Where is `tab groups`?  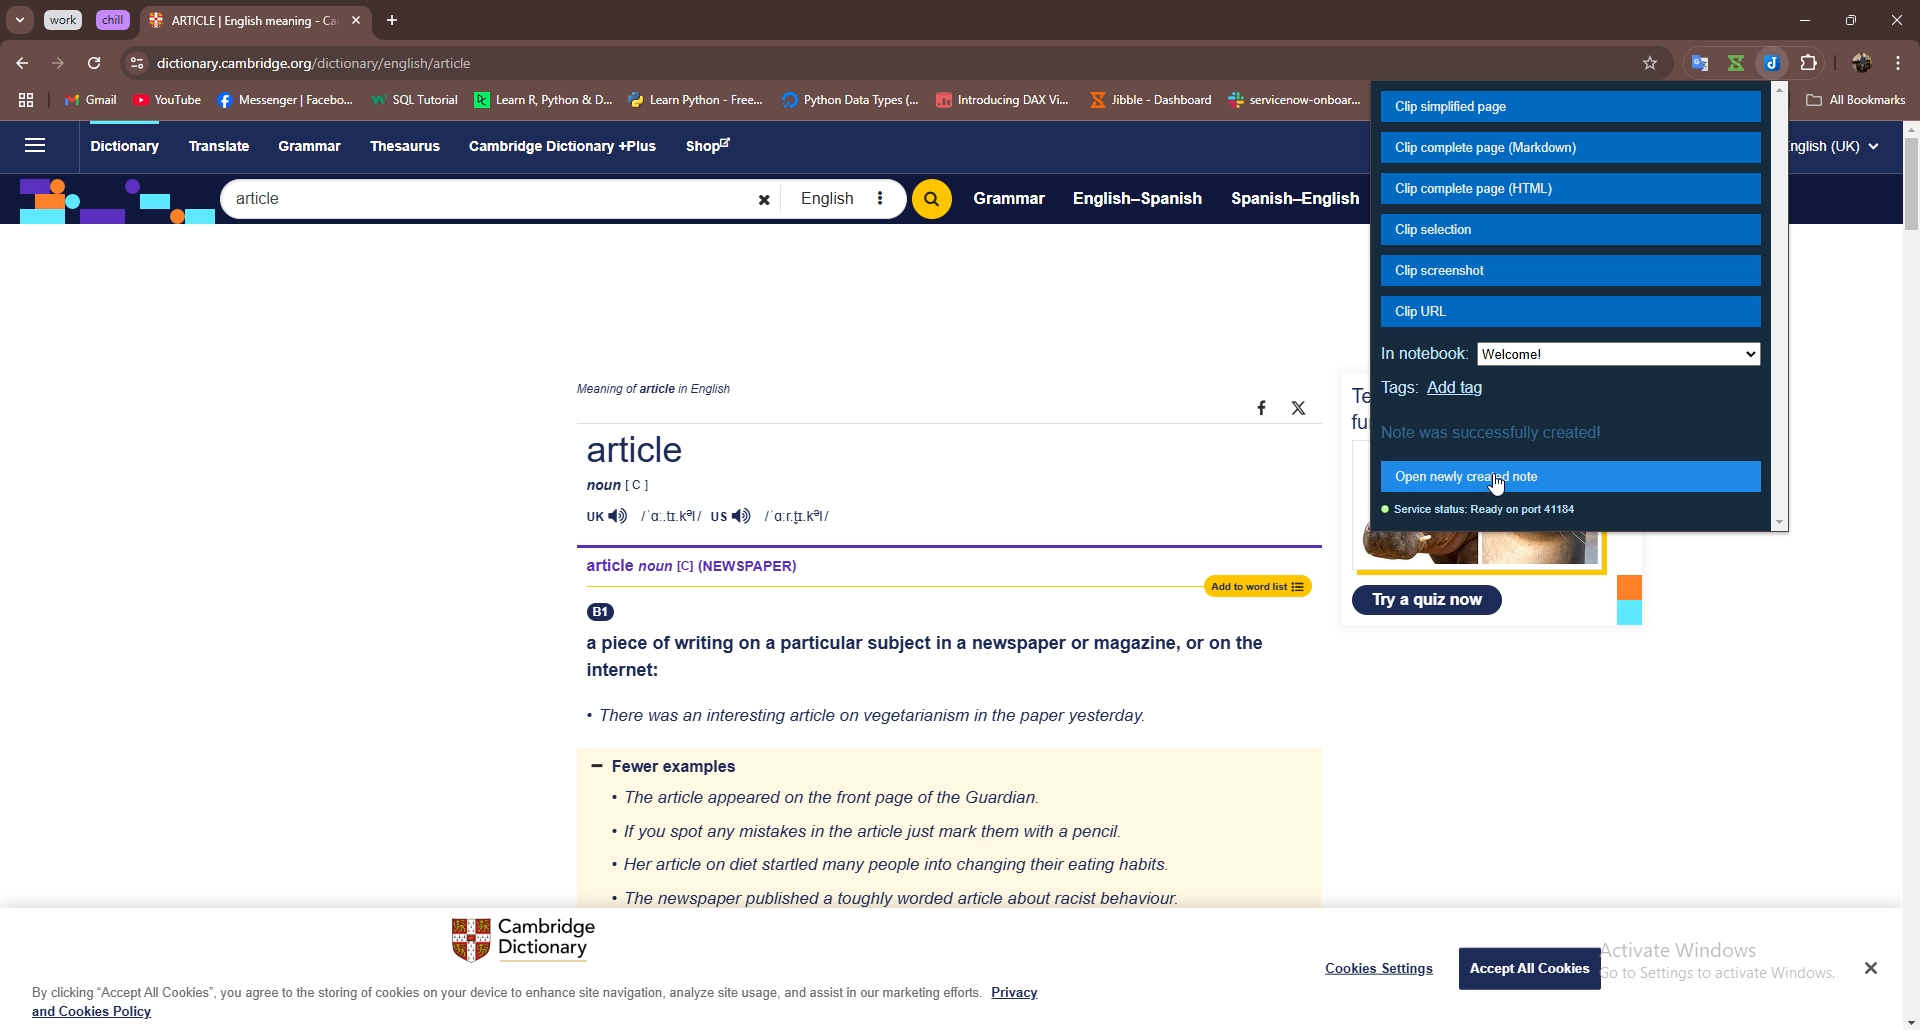
tab groups is located at coordinates (26, 101).